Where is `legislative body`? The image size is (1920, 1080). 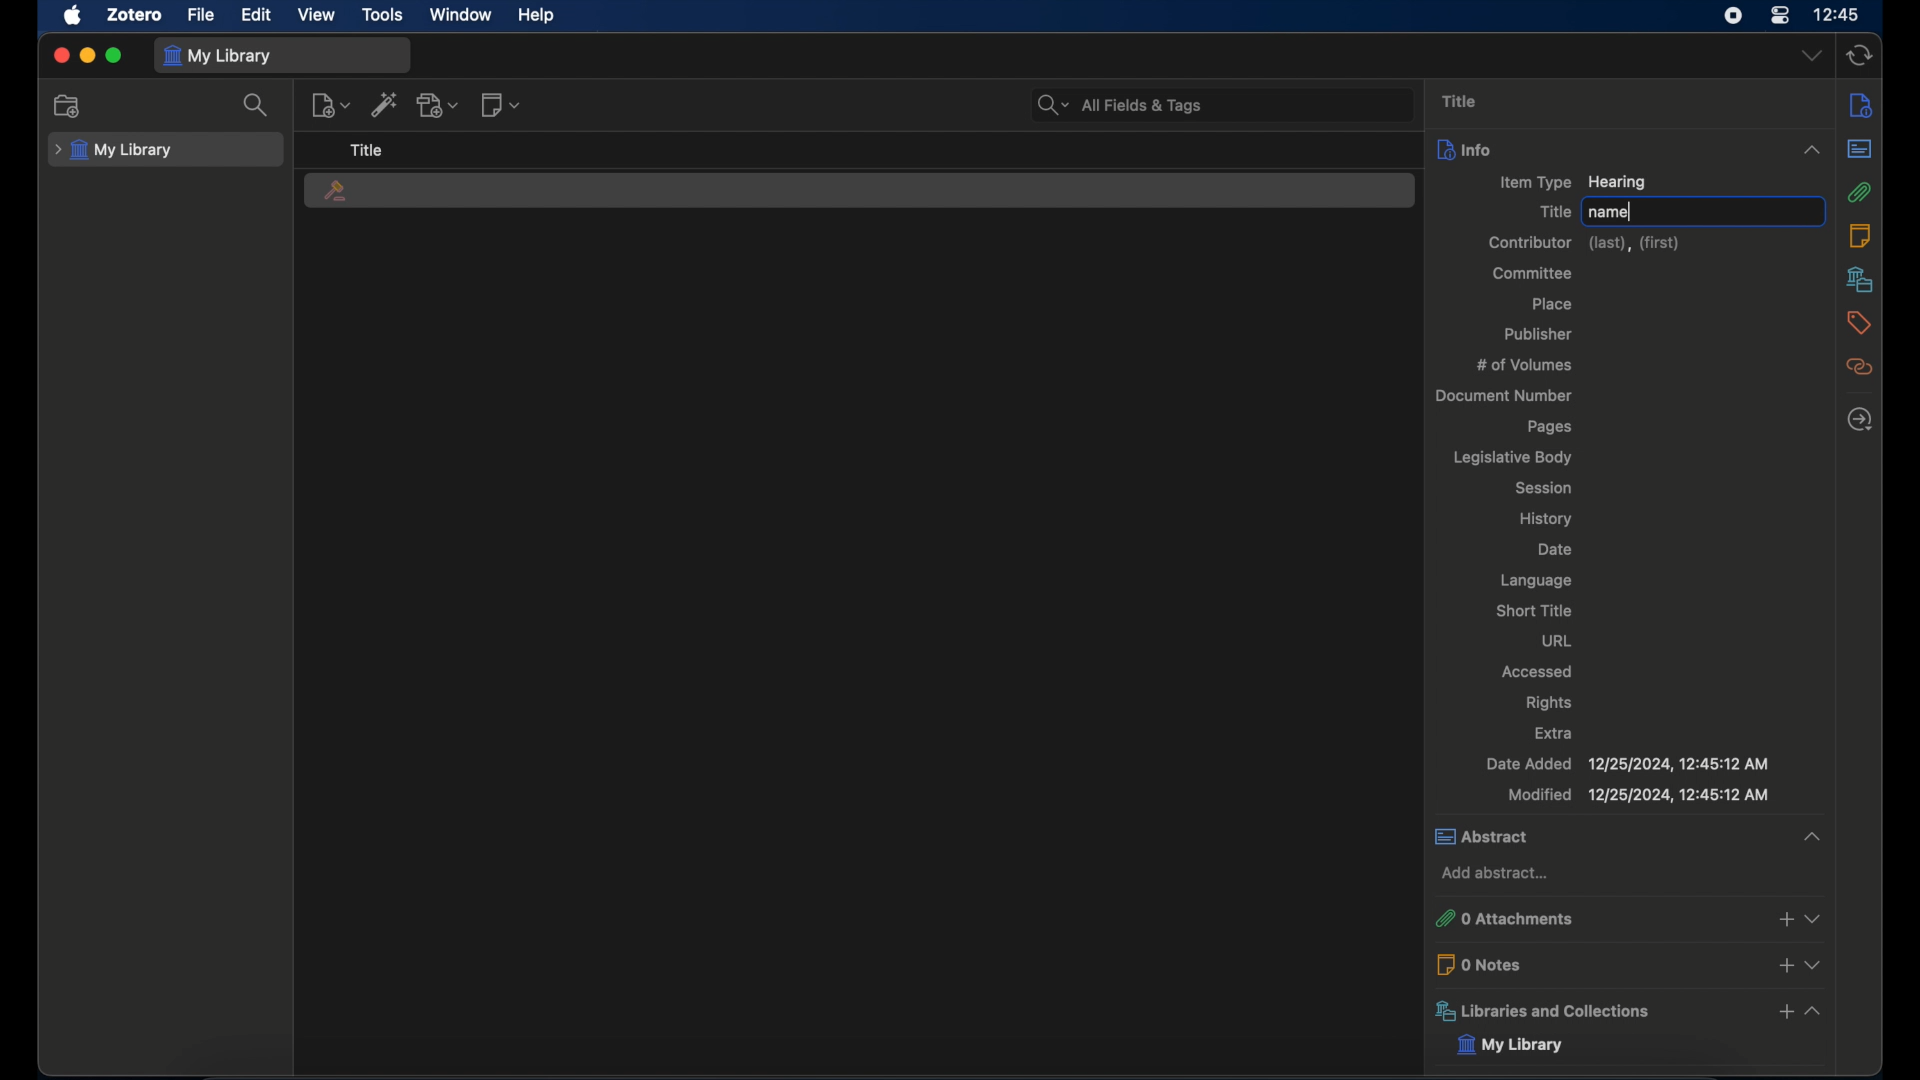
legislative body is located at coordinates (1511, 458).